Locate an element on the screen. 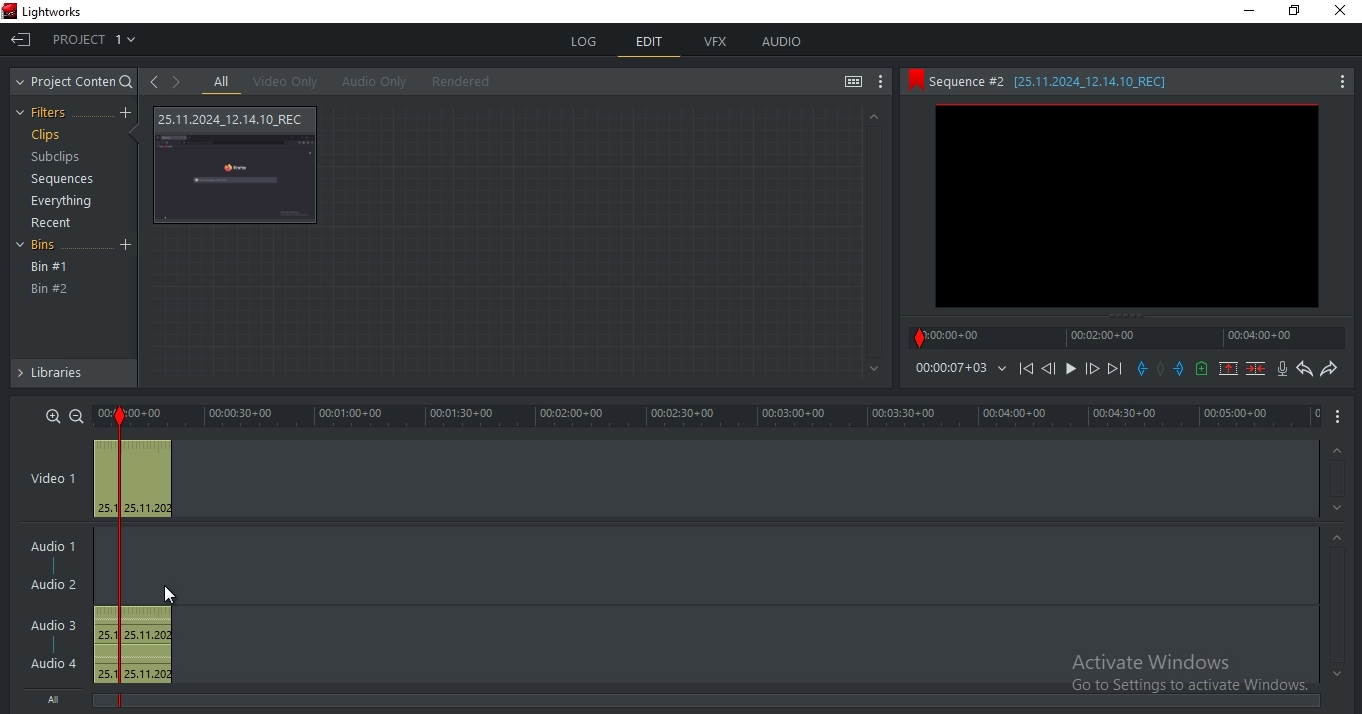  Exit is located at coordinates (21, 38).